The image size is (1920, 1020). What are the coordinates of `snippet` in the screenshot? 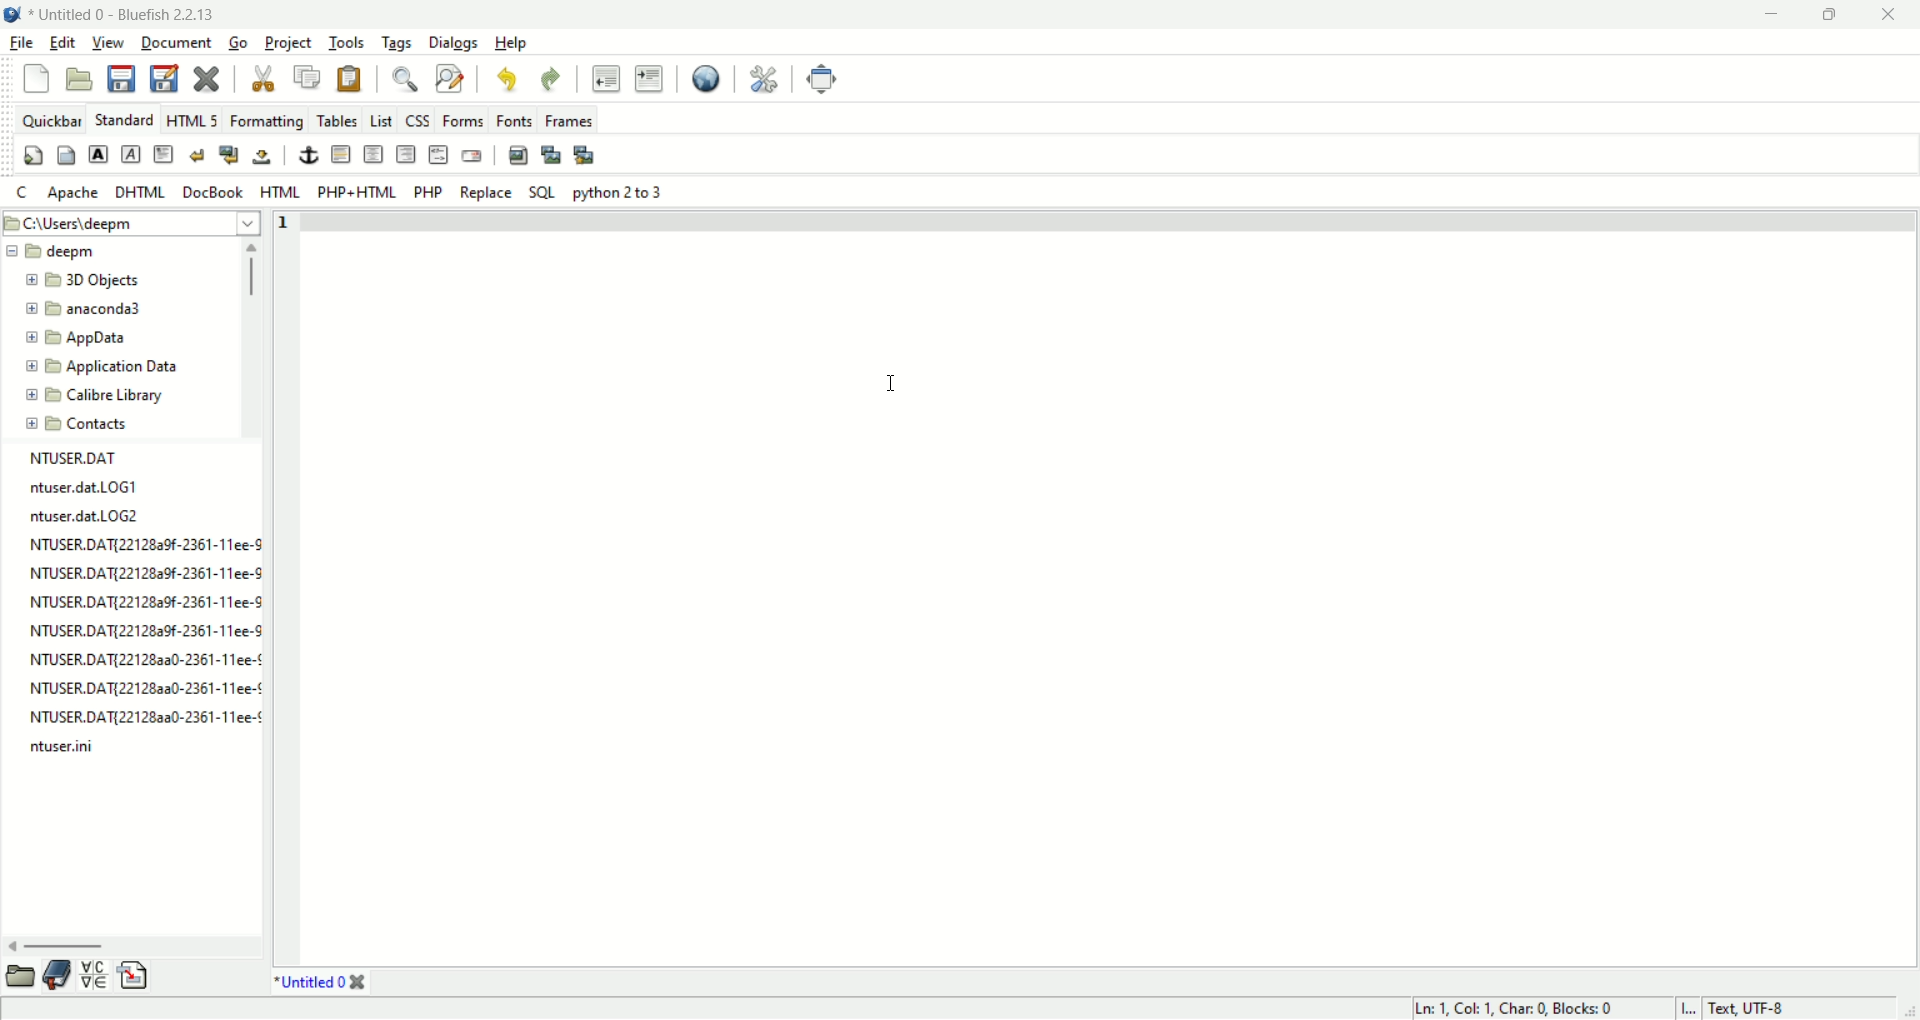 It's located at (134, 978).